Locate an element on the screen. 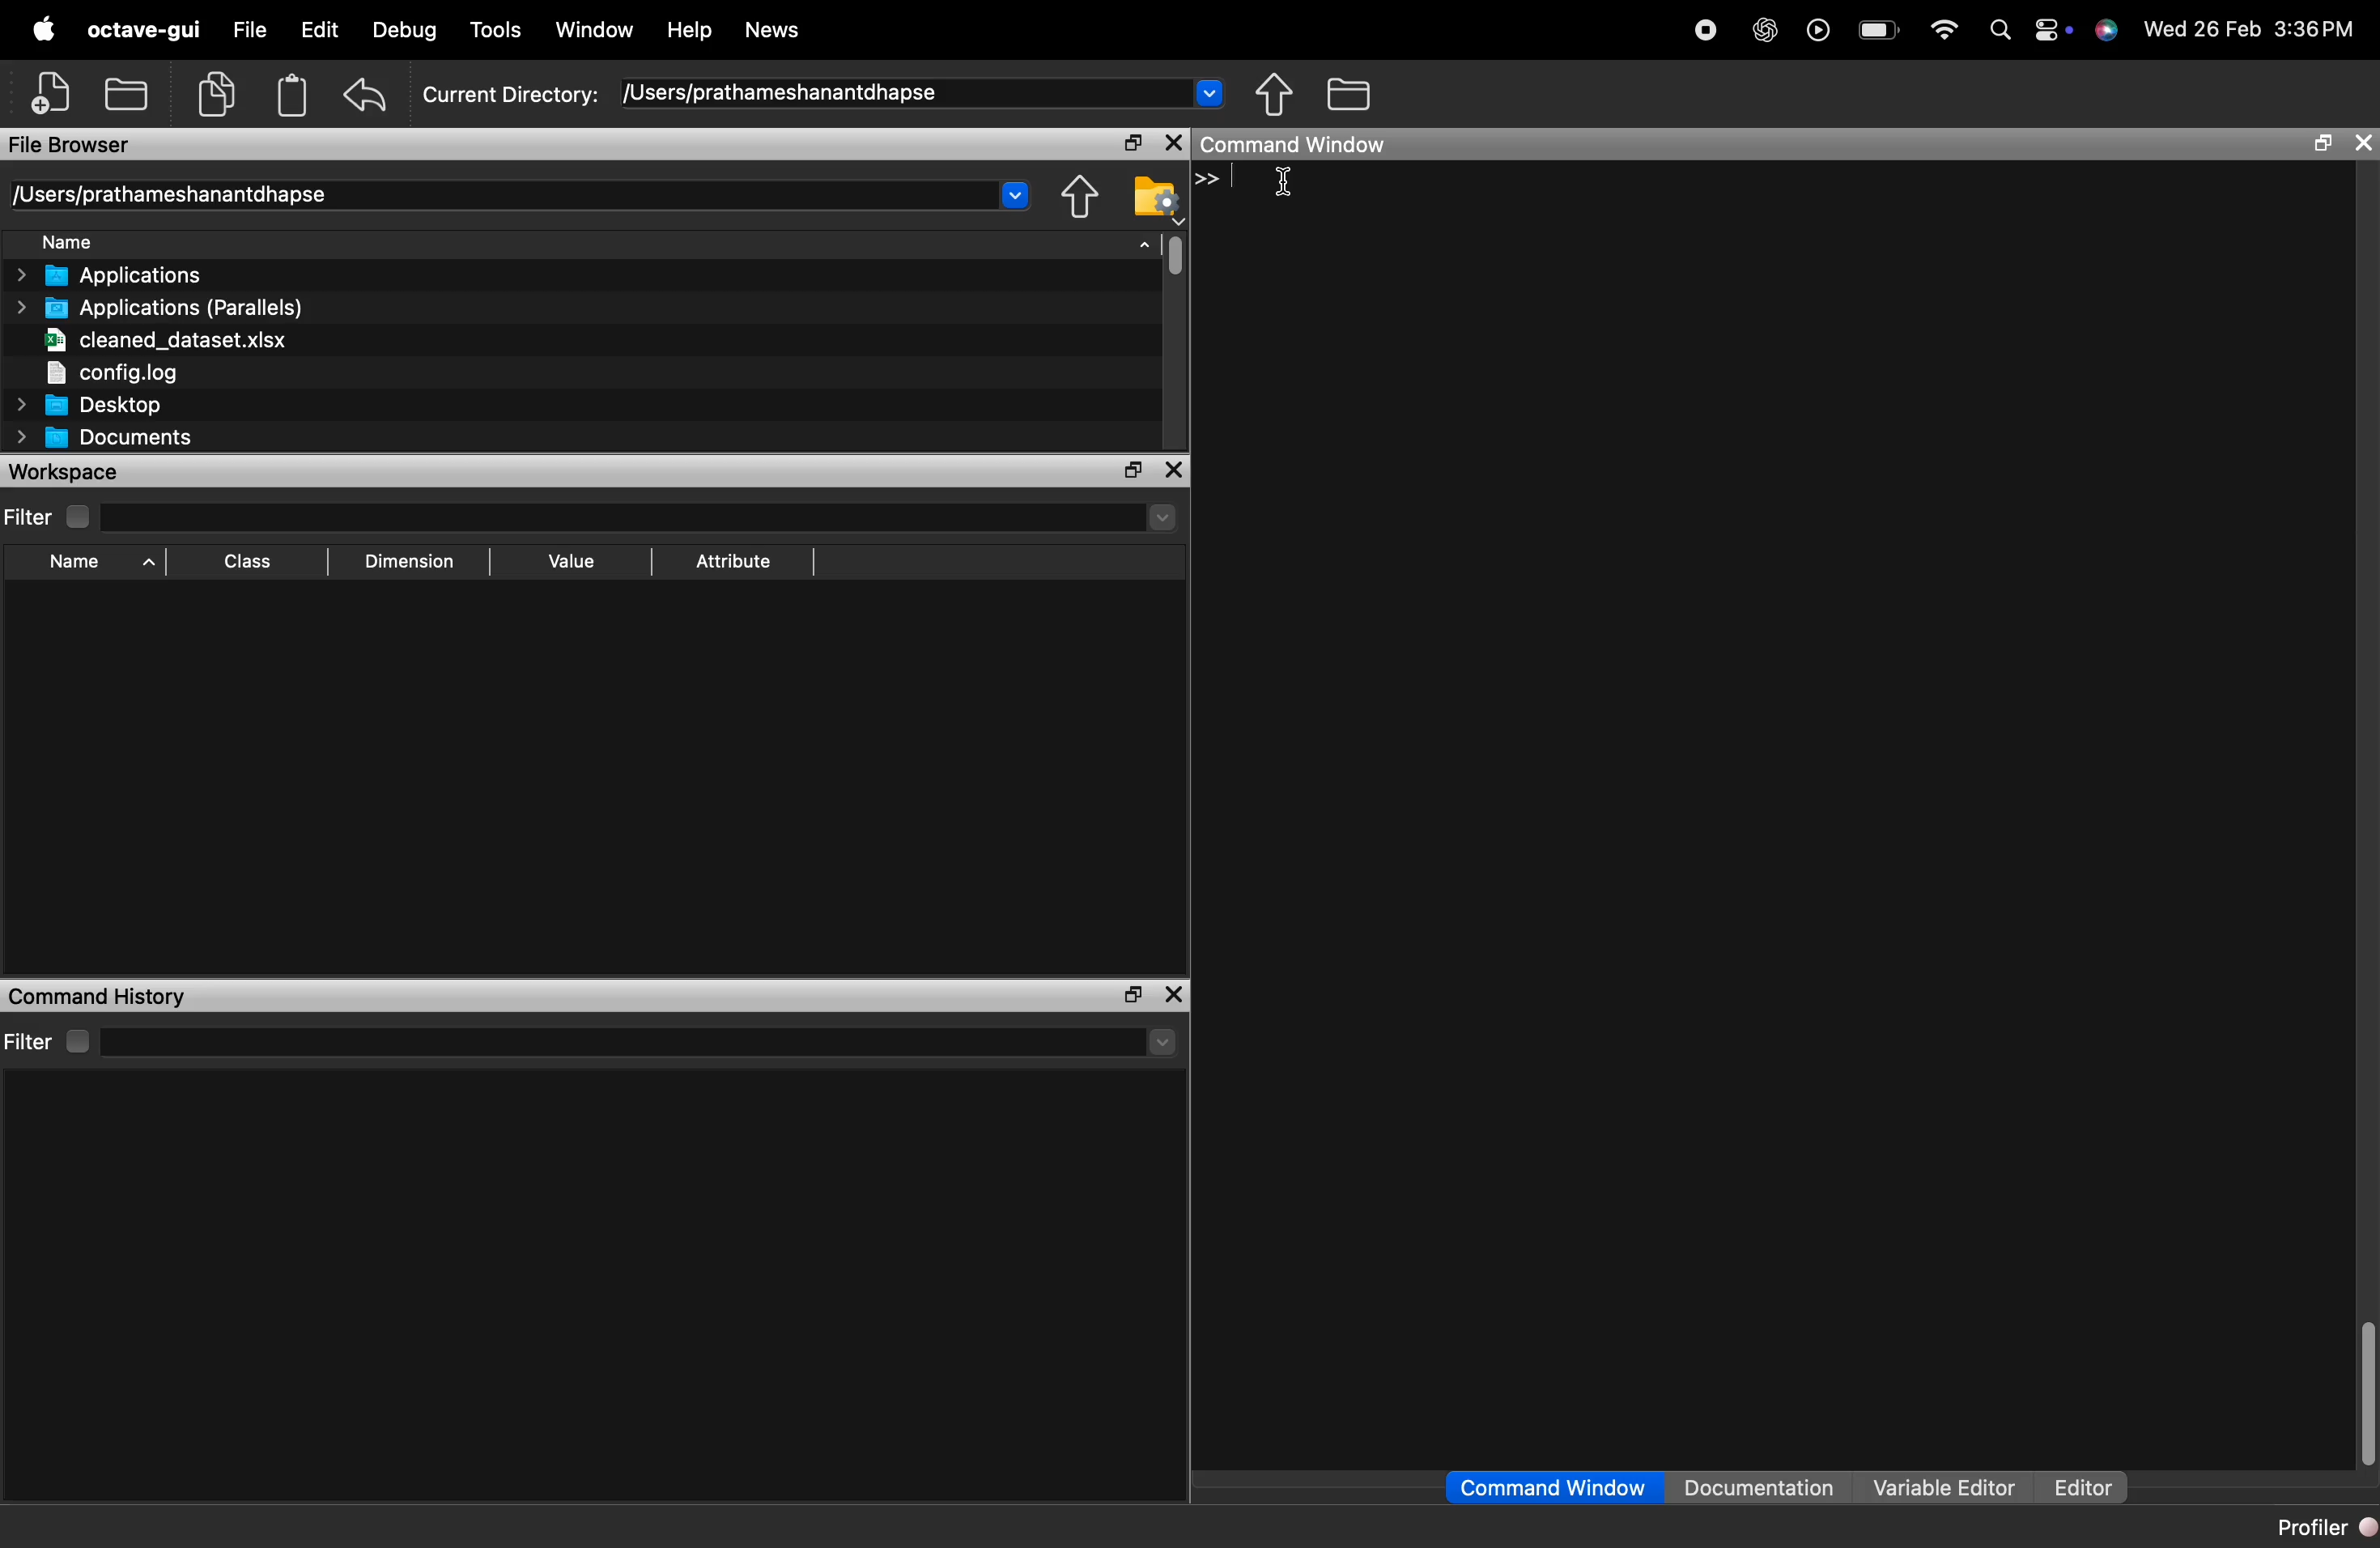  recording is located at coordinates (1710, 29).